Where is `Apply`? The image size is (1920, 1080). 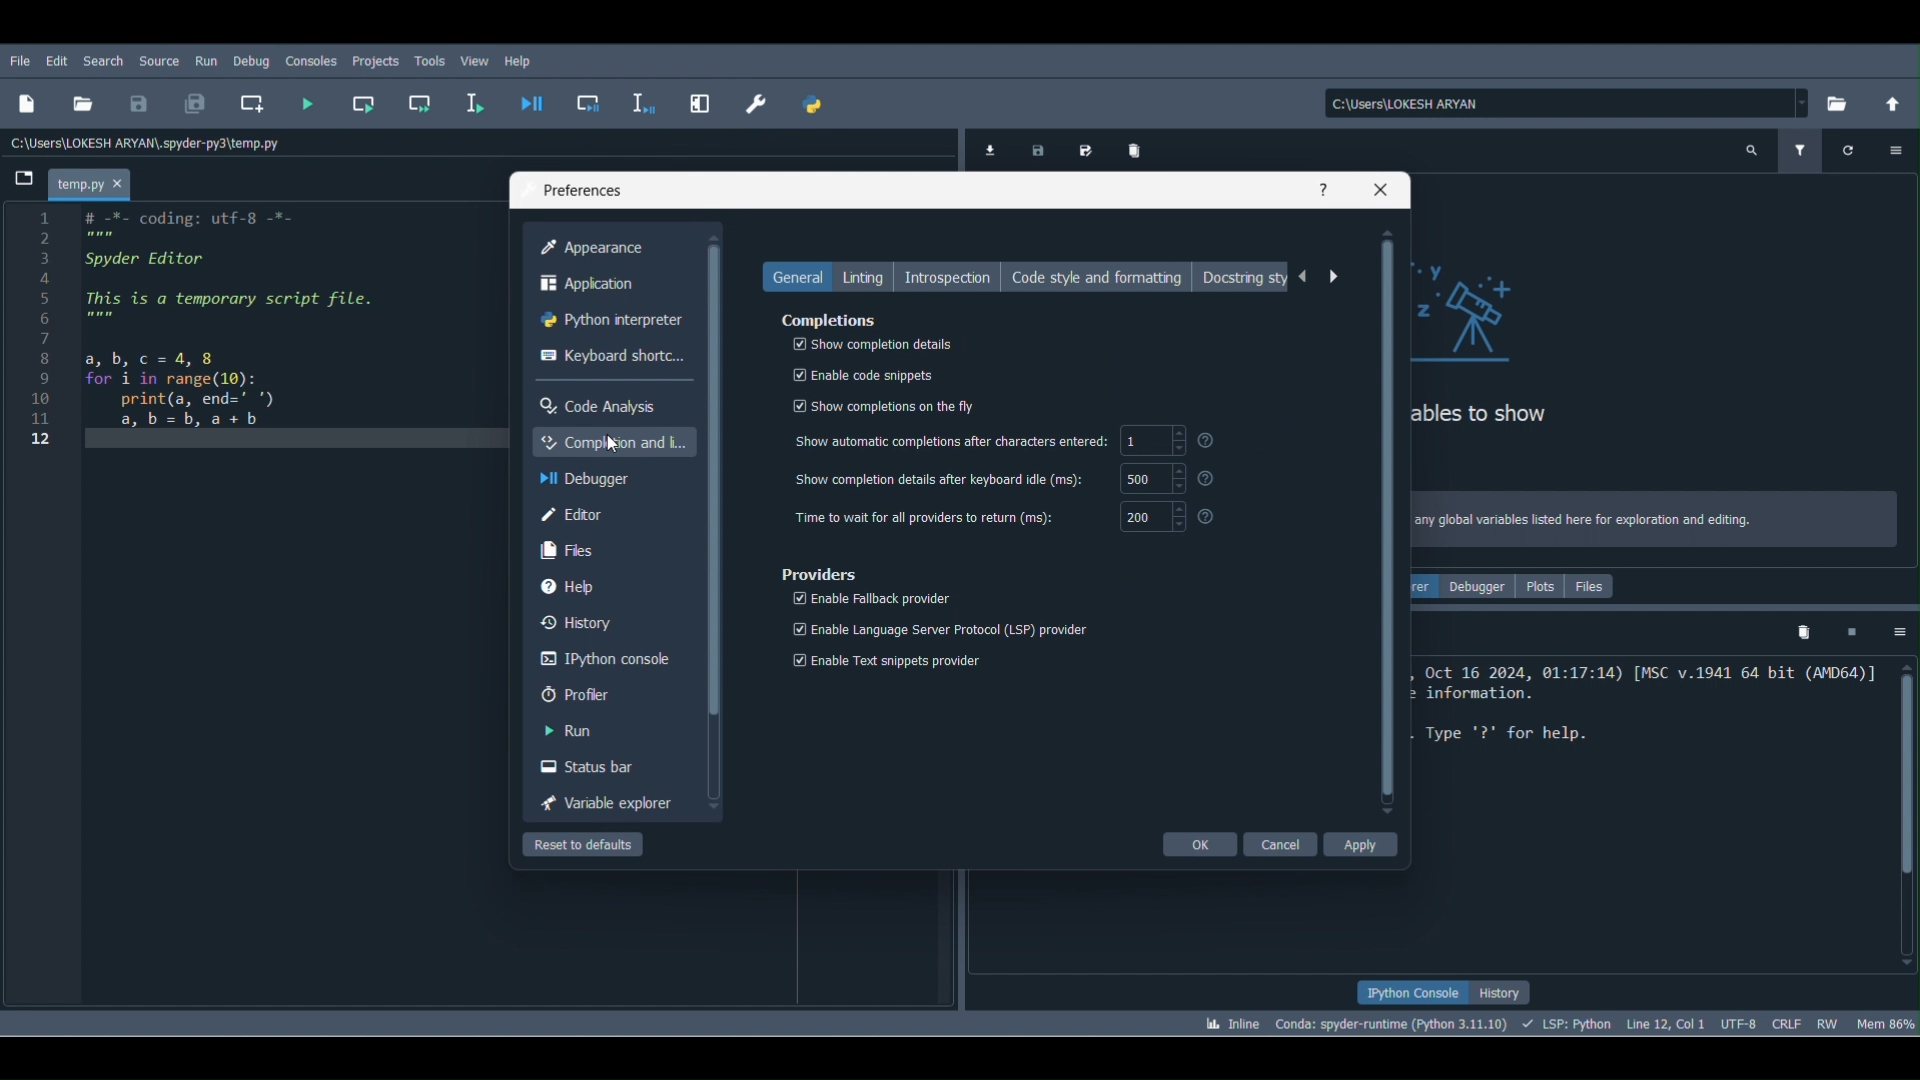 Apply is located at coordinates (1361, 845).